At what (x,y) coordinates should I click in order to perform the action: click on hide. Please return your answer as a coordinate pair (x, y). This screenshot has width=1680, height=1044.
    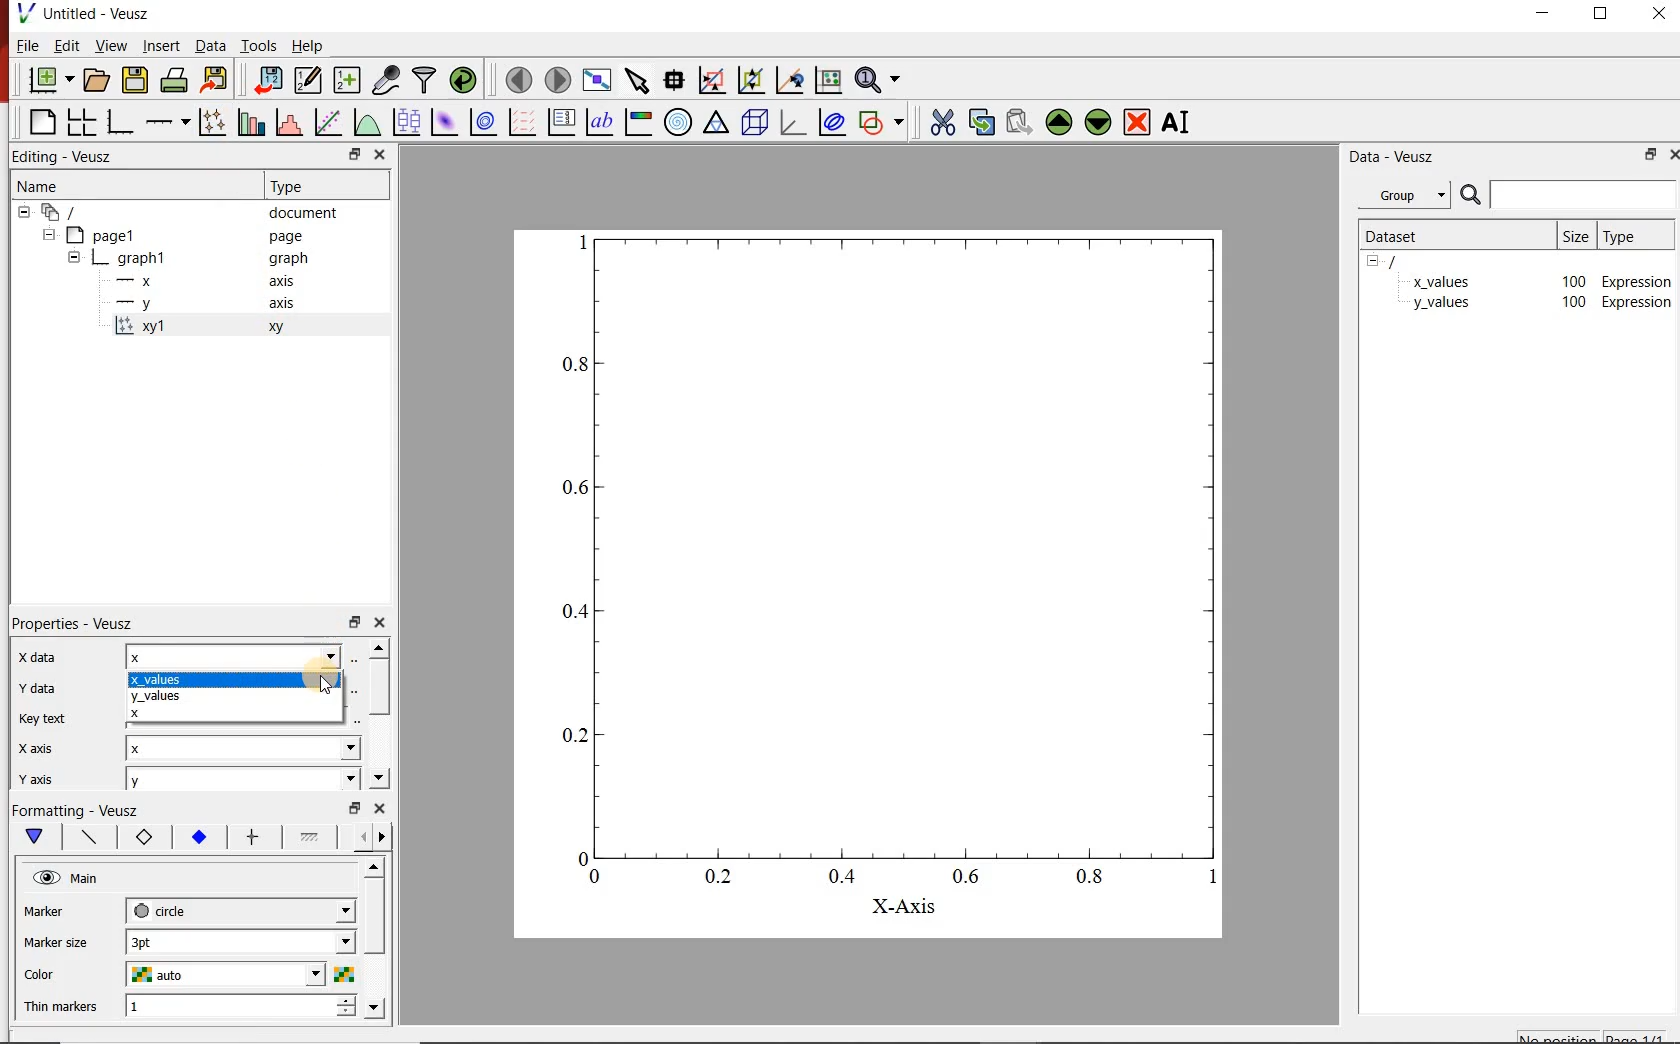
    Looking at the image, I should click on (48, 234).